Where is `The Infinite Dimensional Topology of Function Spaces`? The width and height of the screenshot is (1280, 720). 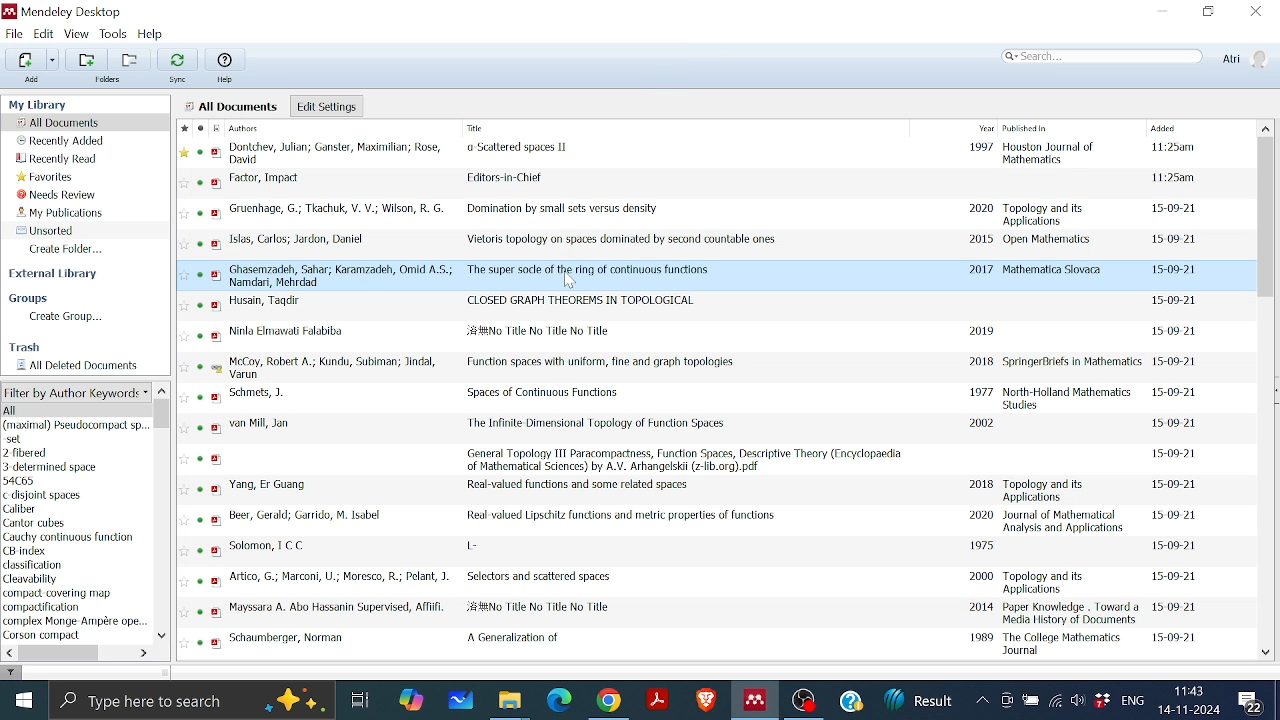 The Infinite Dimensional Topology of Function Spaces is located at coordinates (705, 426).